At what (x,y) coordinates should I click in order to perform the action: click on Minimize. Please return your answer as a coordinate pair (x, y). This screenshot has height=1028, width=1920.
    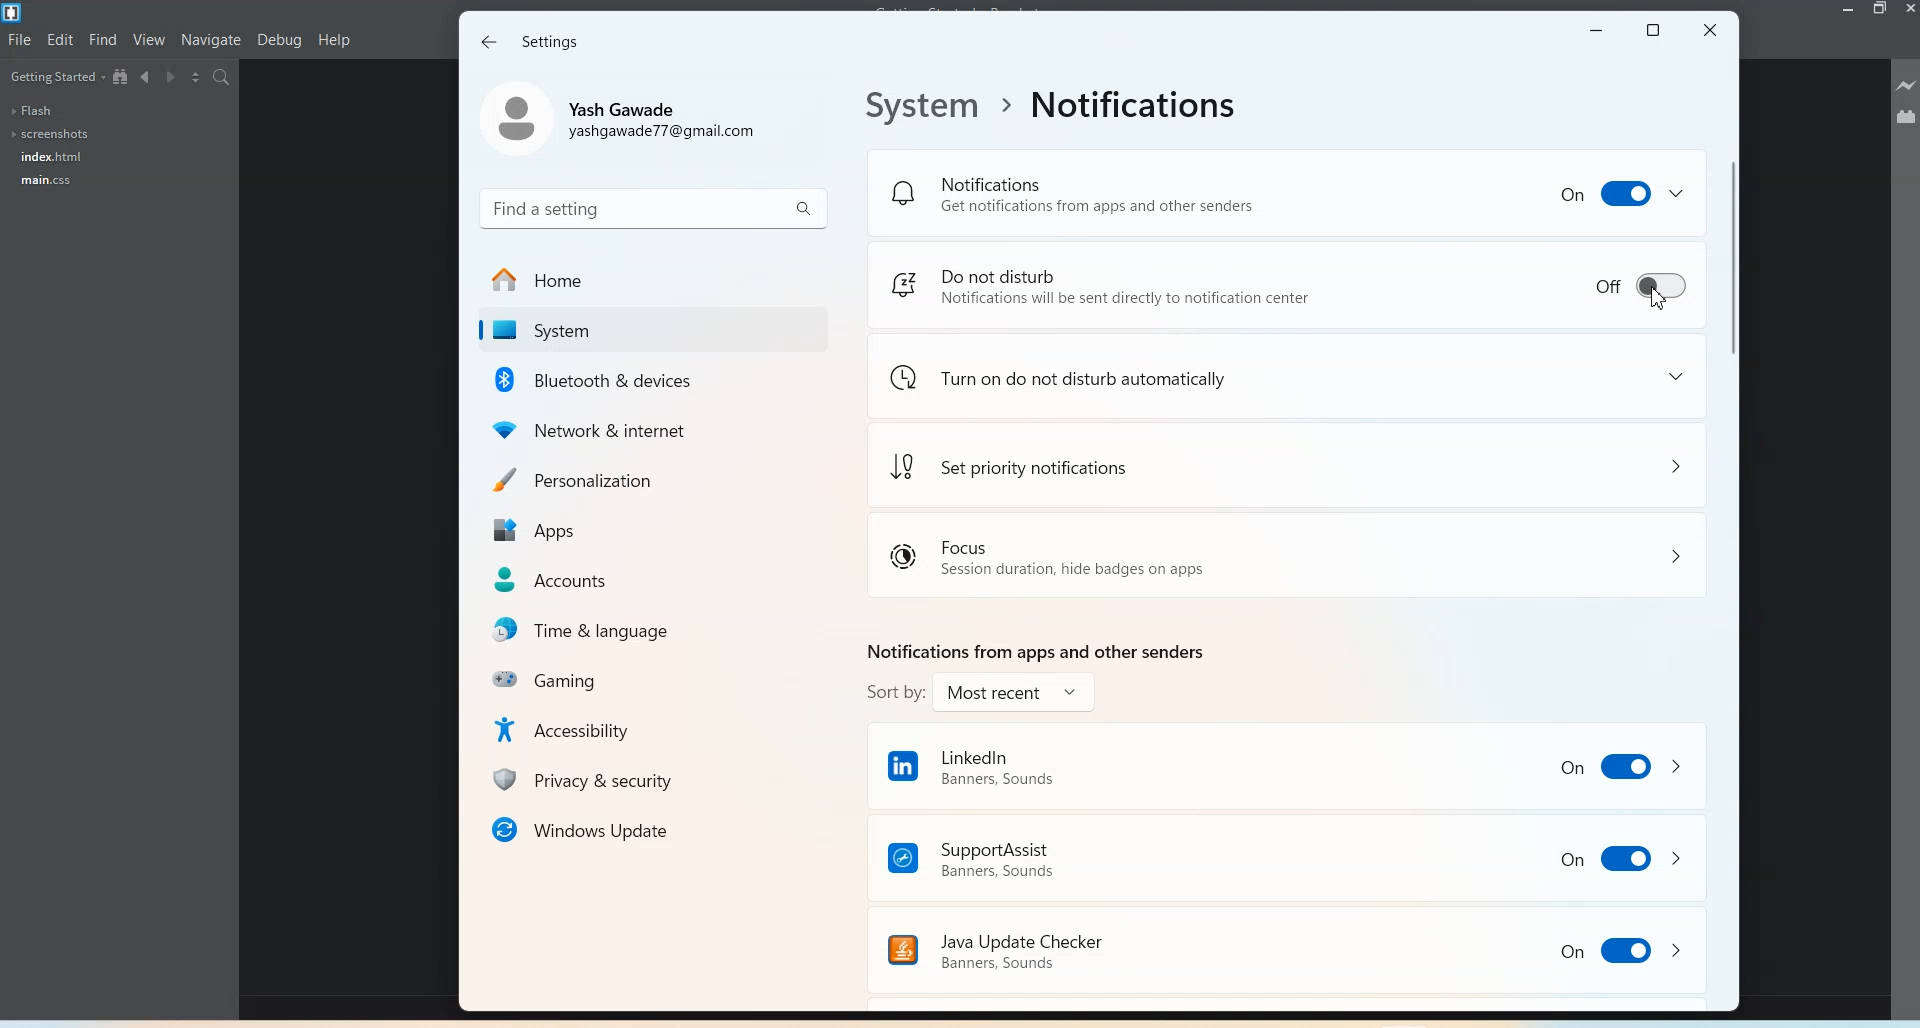
    Looking at the image, I should click on (1597, 27).